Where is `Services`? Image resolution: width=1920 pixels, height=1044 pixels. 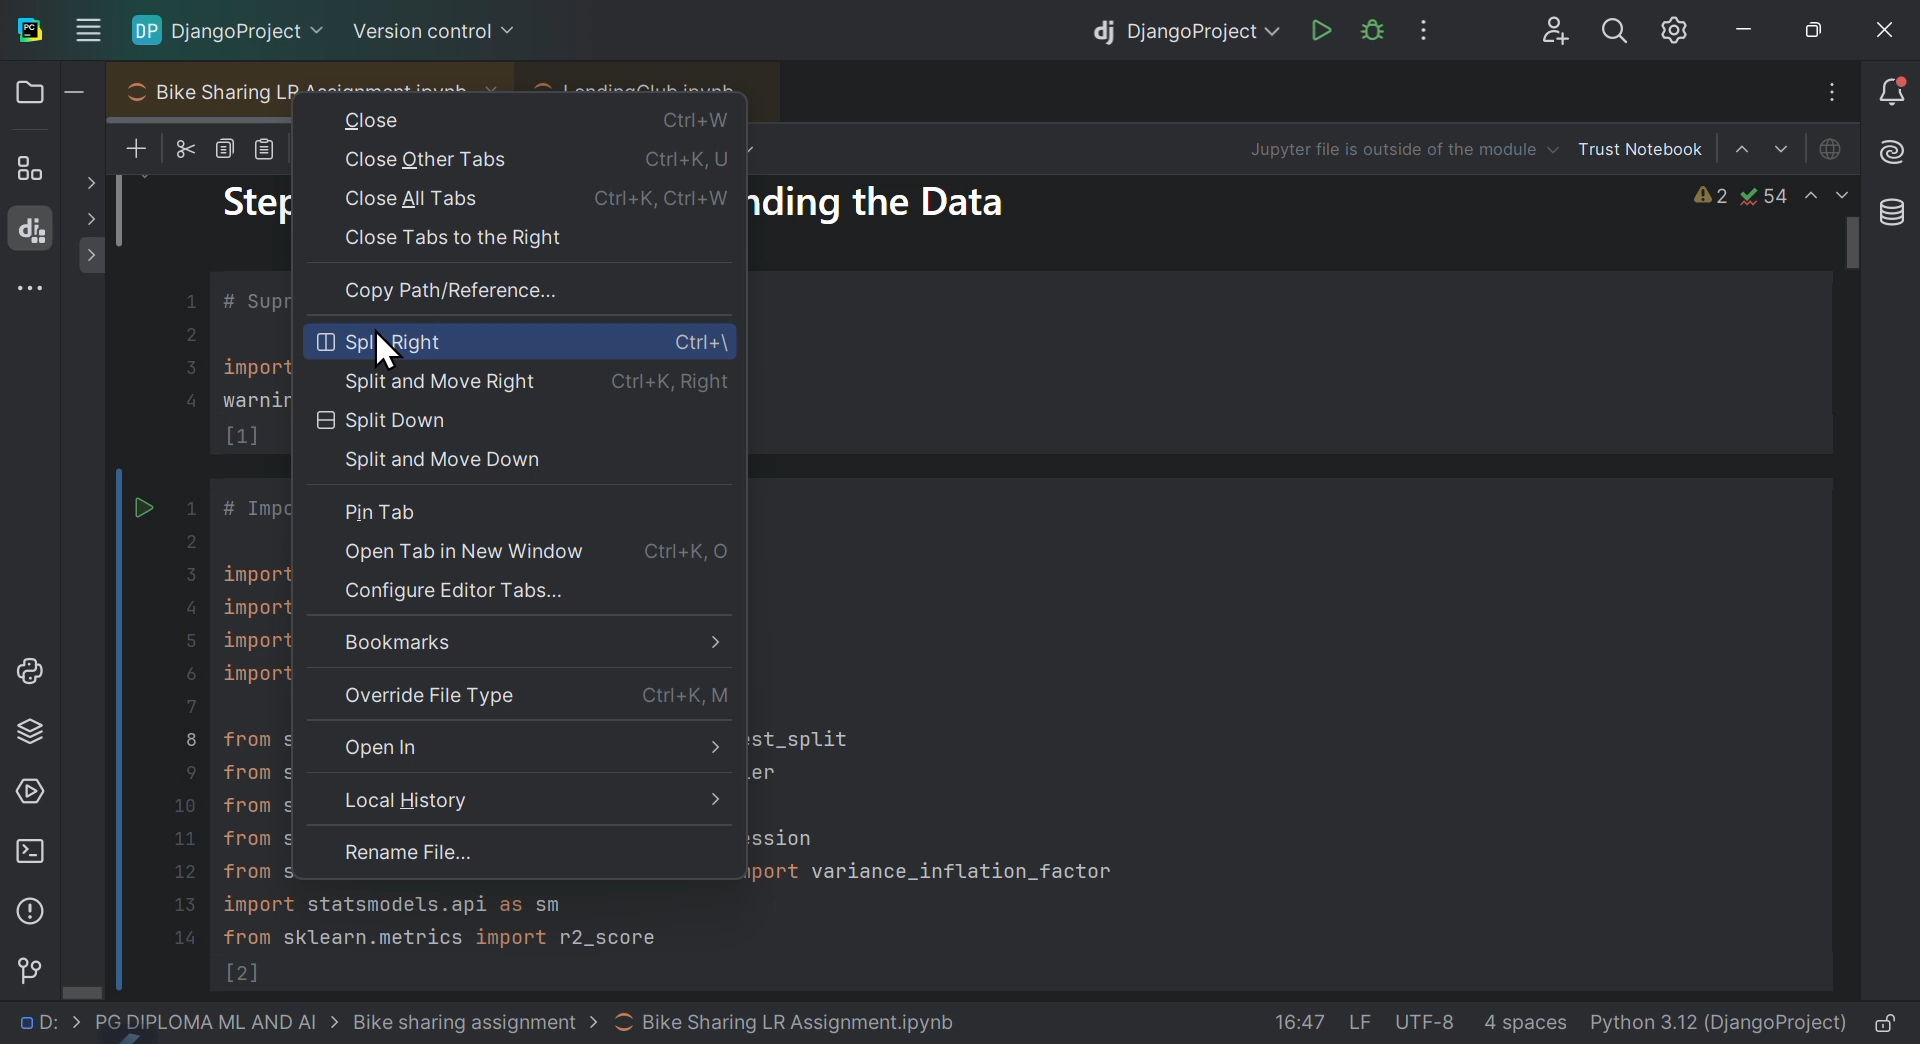
Services is located at coordinates (30, 796).